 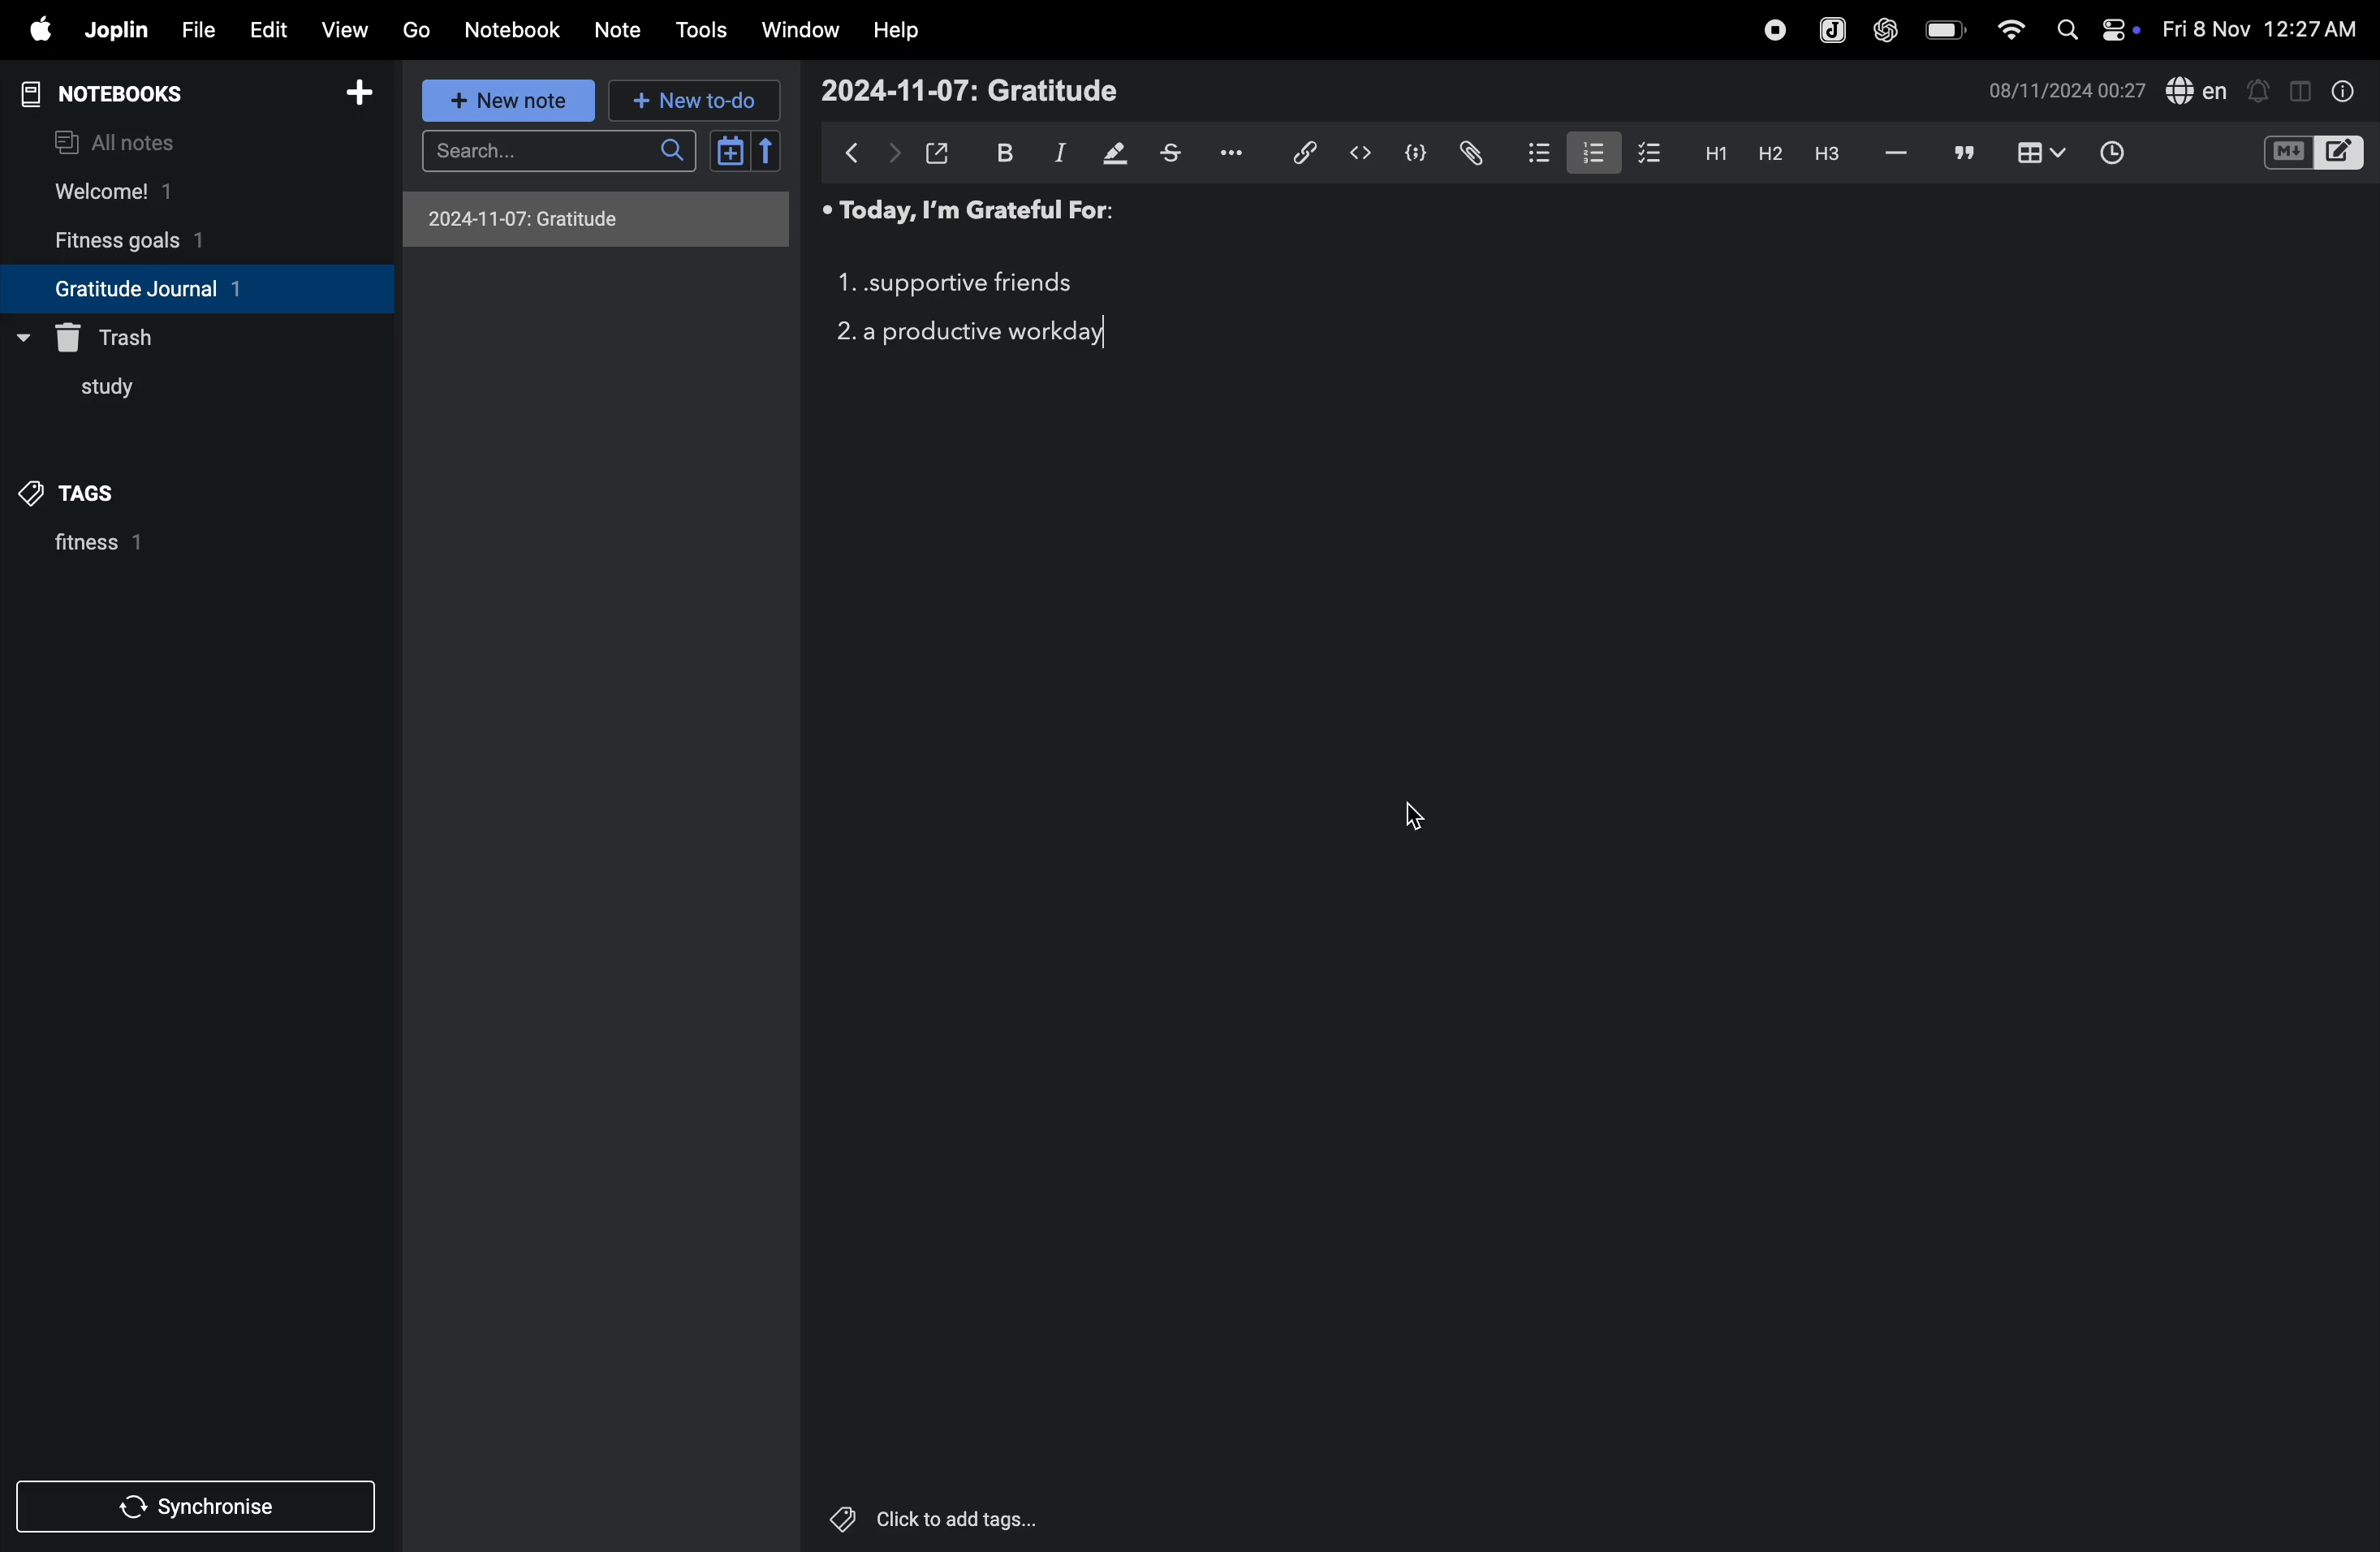 I want to click on numbered list, so click(x=1585, y=153).